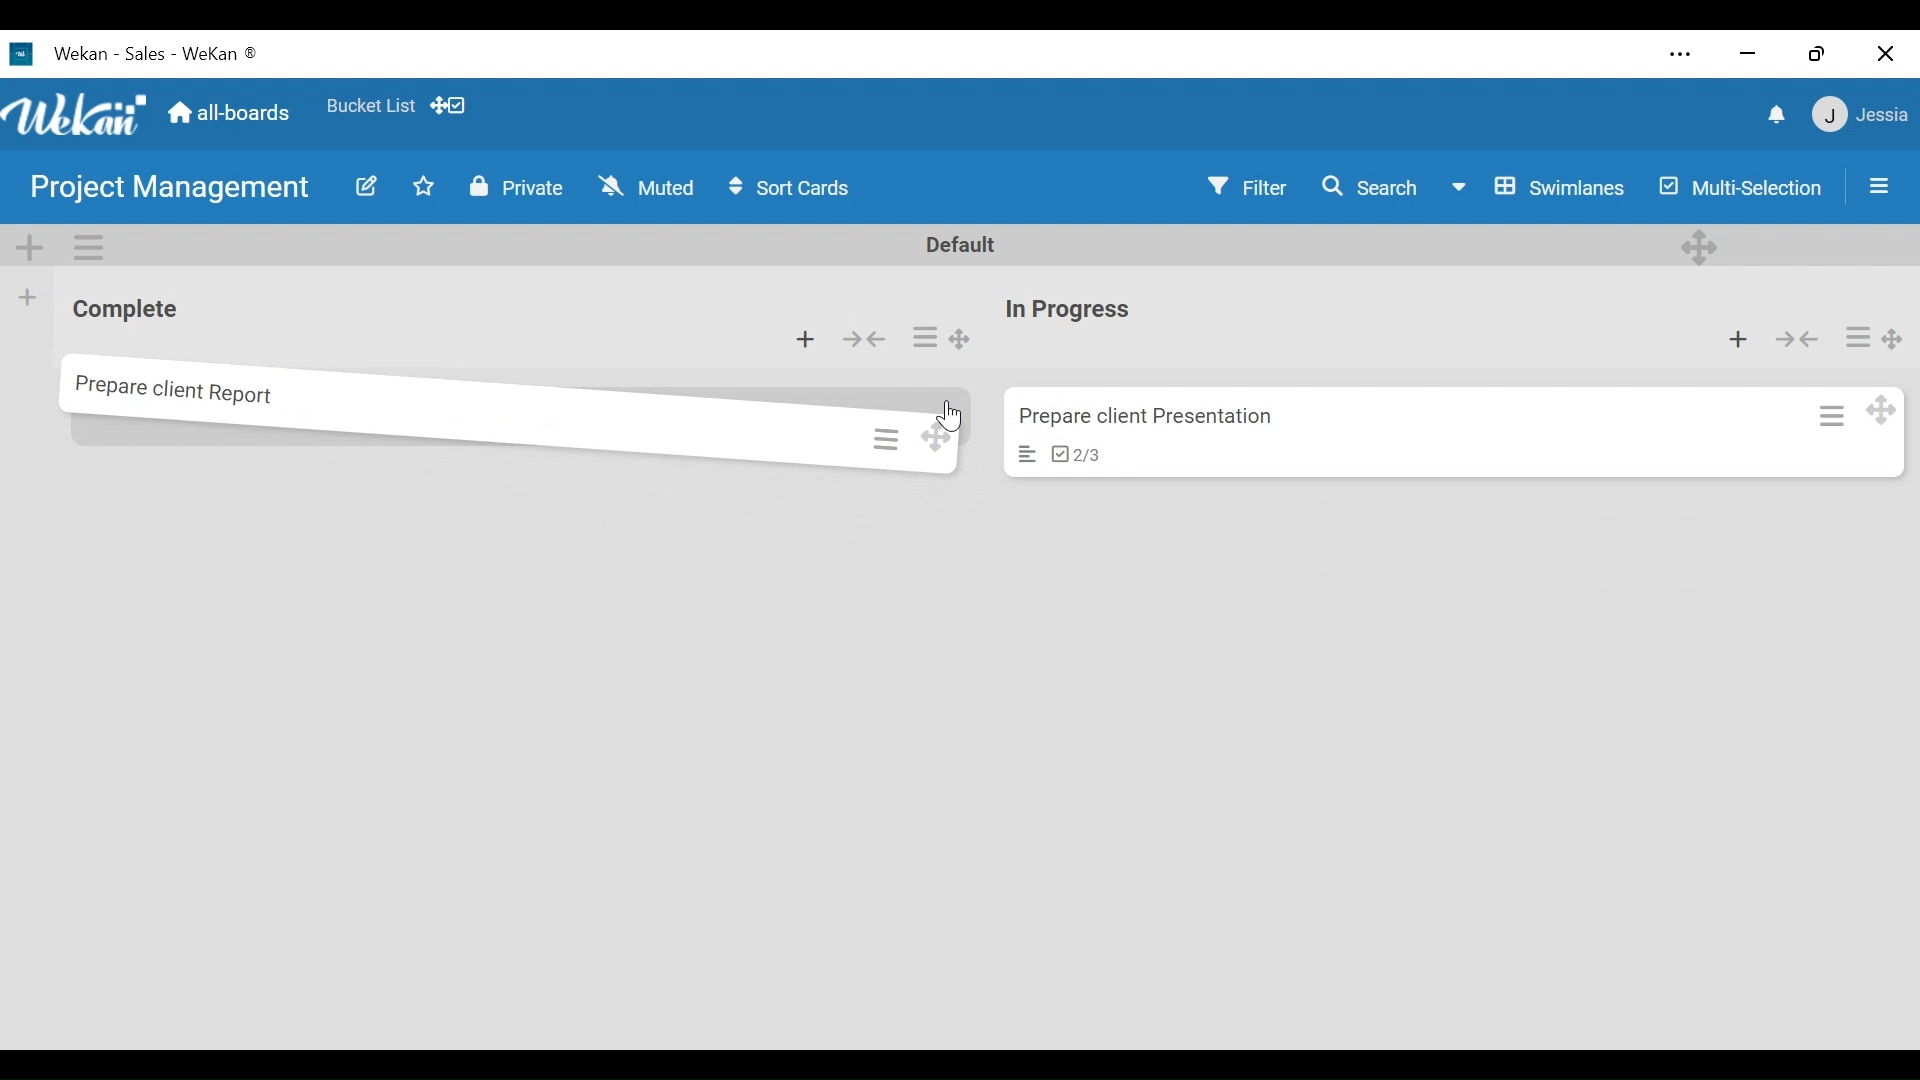 Image resolution: width=1920 pixels, height=1080 pixels. Describe the element at coordinates (370, 104) in the screenshot. I see `Bucket List` at that location.